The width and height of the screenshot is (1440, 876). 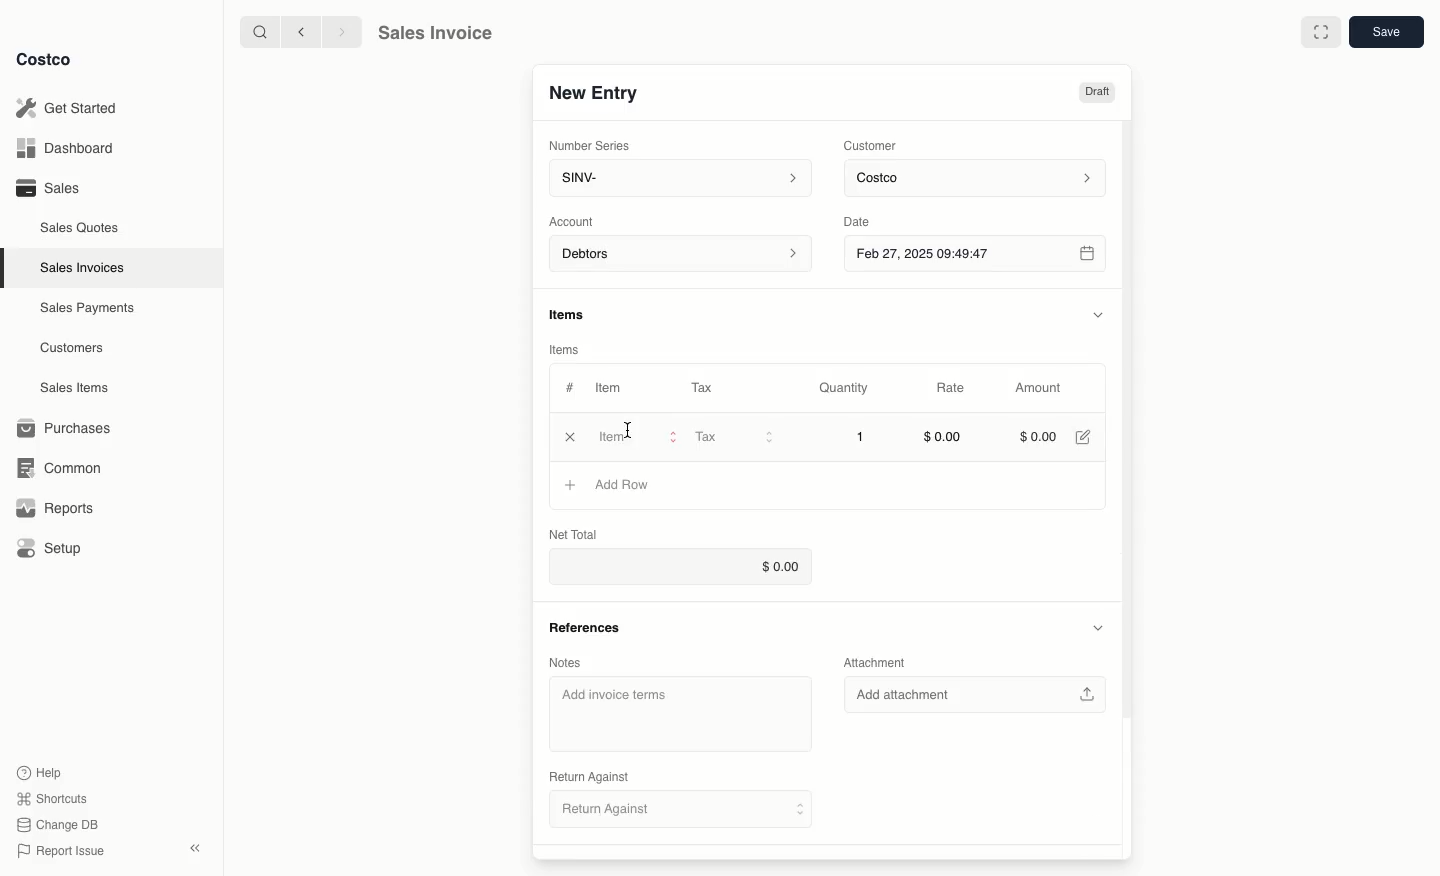 What do you see at coordinates (873, 219) in the screenshot?
I see `Date` at bounding box center [873, 219].